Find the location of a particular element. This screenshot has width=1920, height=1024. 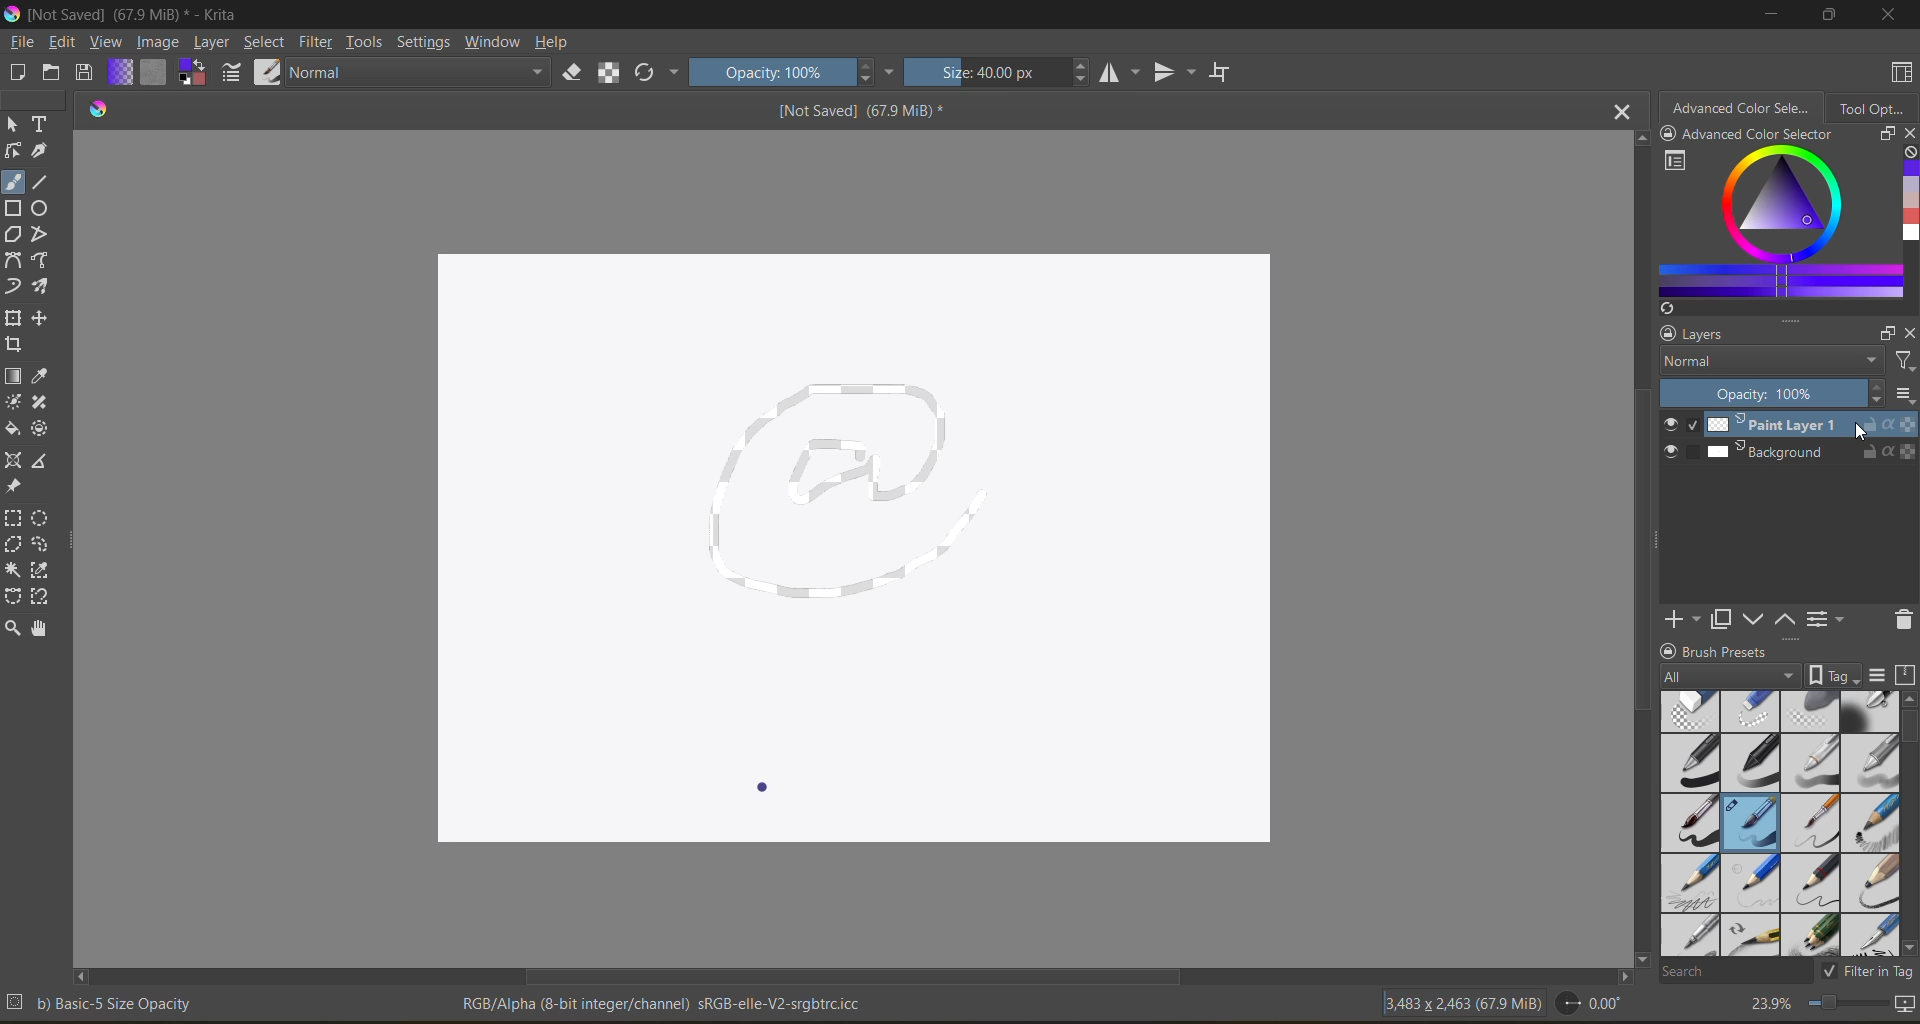

vertical scroll bar is located at coordinates (1638, 559).